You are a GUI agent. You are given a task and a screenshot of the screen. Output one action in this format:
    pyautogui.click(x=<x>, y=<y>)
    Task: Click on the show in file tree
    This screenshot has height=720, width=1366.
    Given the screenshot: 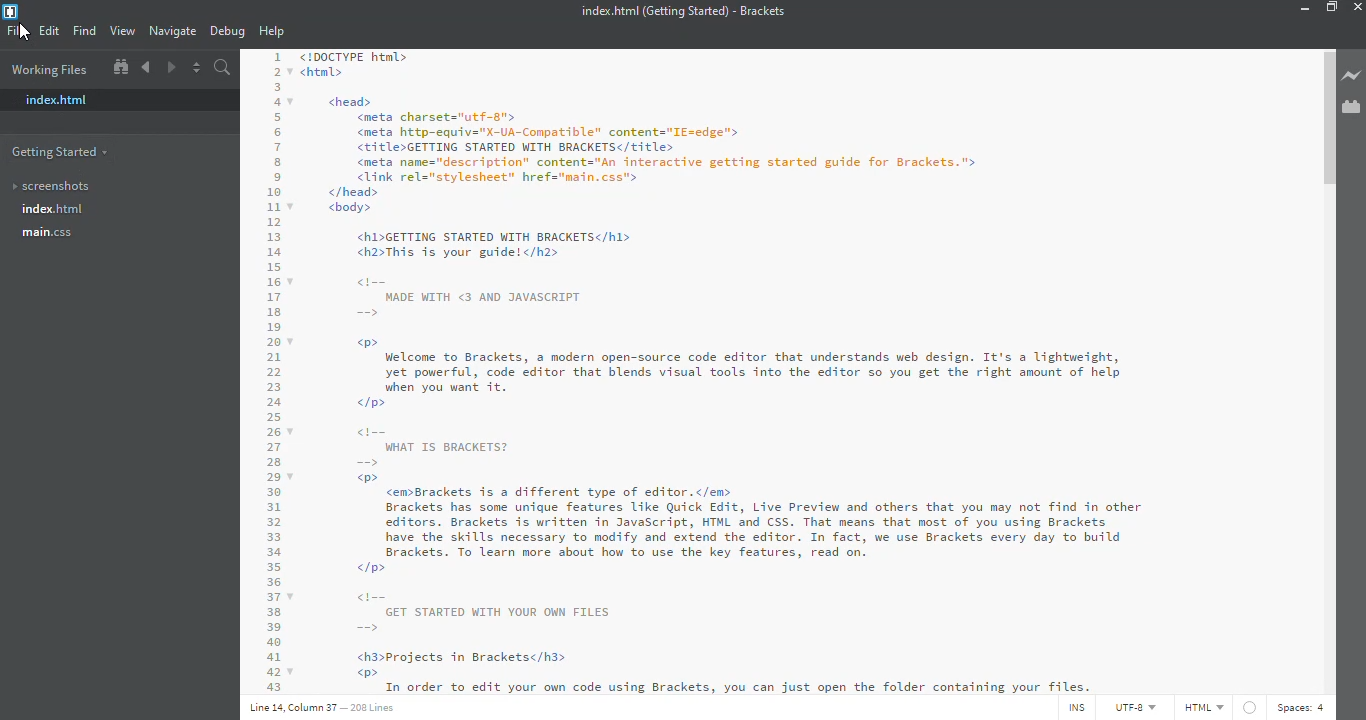 What is the action you would take?
    pyautogui.click(x=120, y=67)
    